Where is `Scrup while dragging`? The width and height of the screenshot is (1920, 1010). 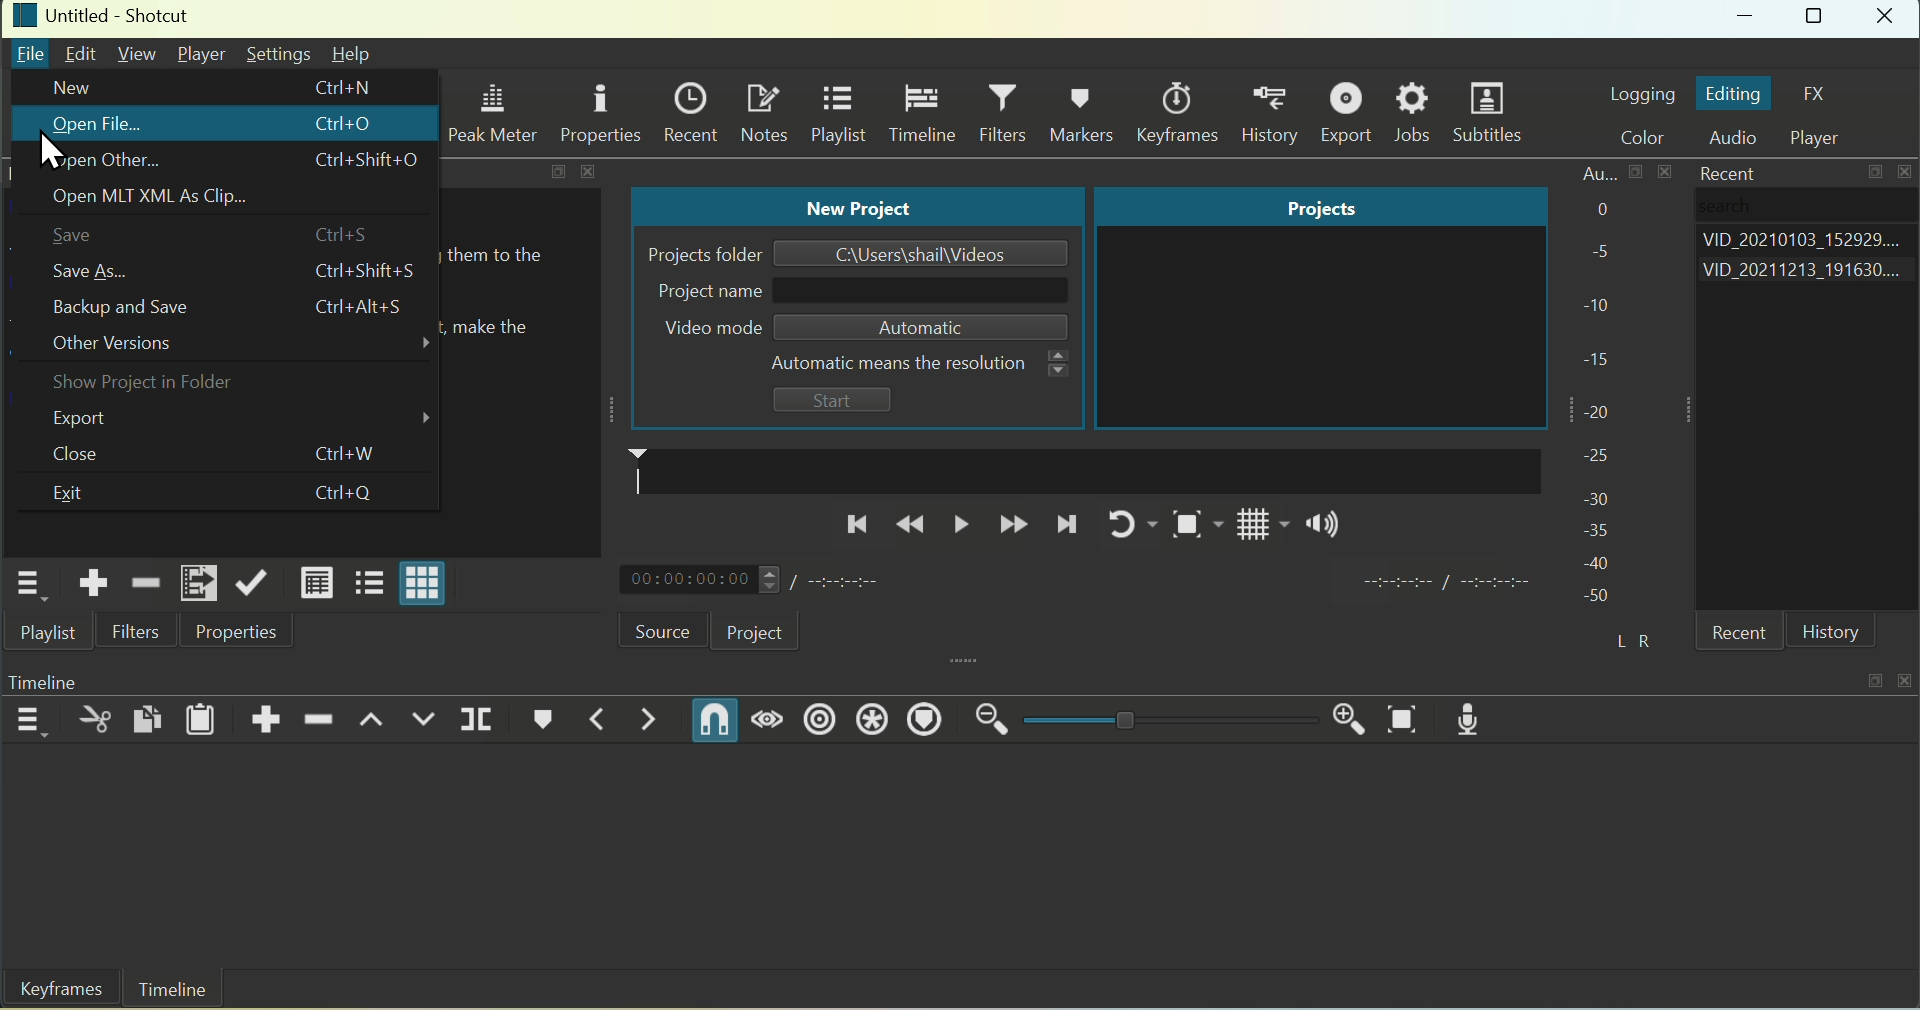 Scrup while dragging is located at coordinates (771, 722).